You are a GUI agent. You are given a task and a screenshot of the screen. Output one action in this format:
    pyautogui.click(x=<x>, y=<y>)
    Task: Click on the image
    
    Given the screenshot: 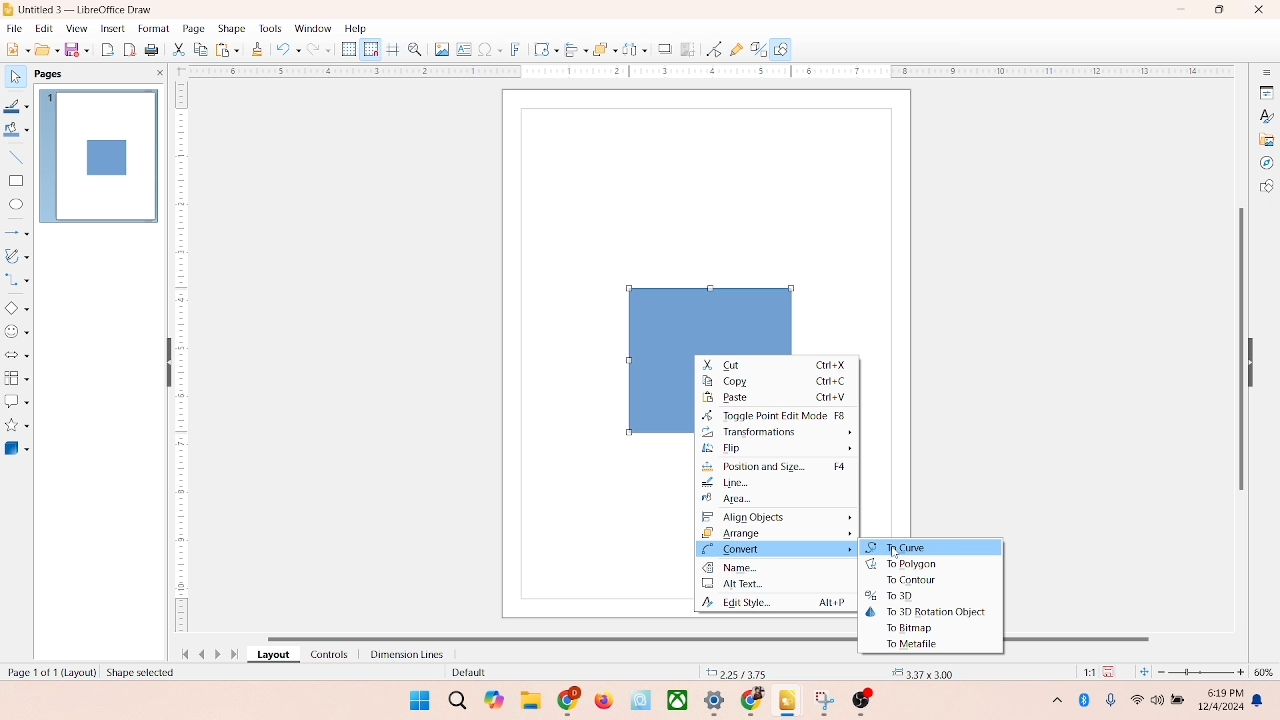 What is the action you would take?
    pyautogui.click(x=439, y=49)
    